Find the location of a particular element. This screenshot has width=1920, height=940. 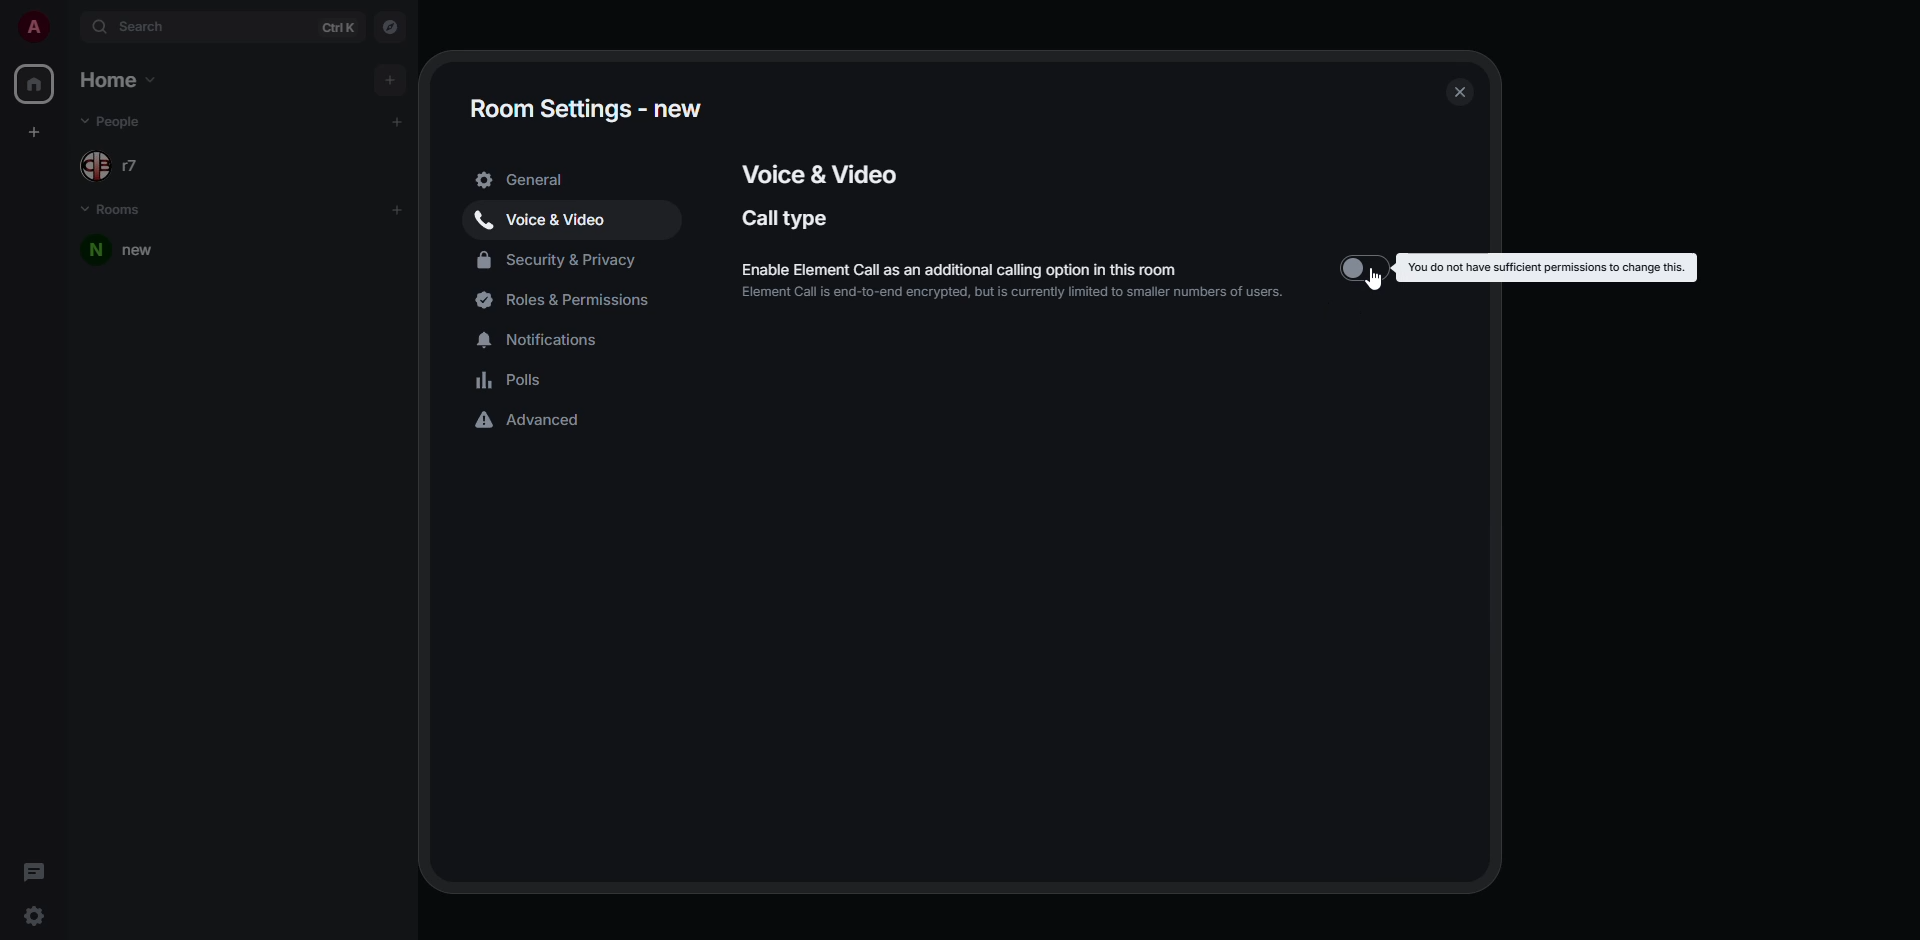

roles & permissions is located at coordinates (572, 300).